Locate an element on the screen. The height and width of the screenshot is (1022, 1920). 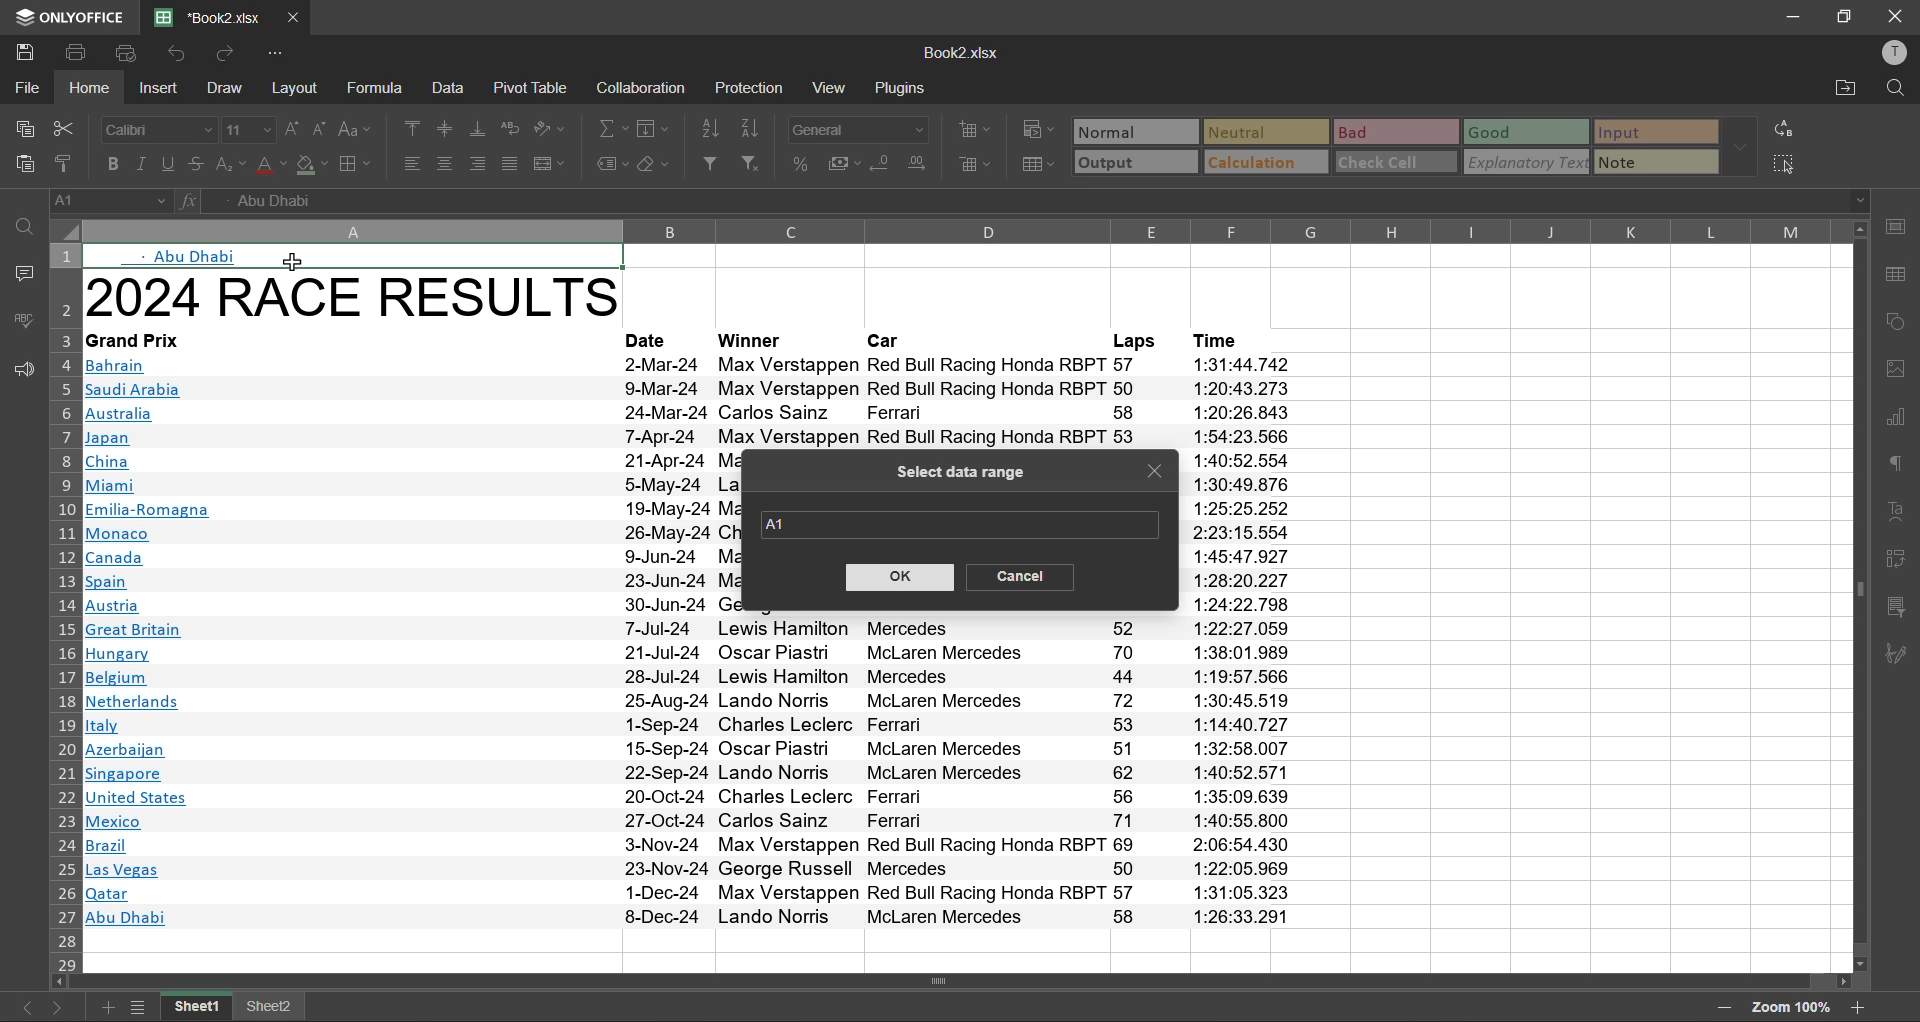
add sheet is located at coordinates (107, 1007).